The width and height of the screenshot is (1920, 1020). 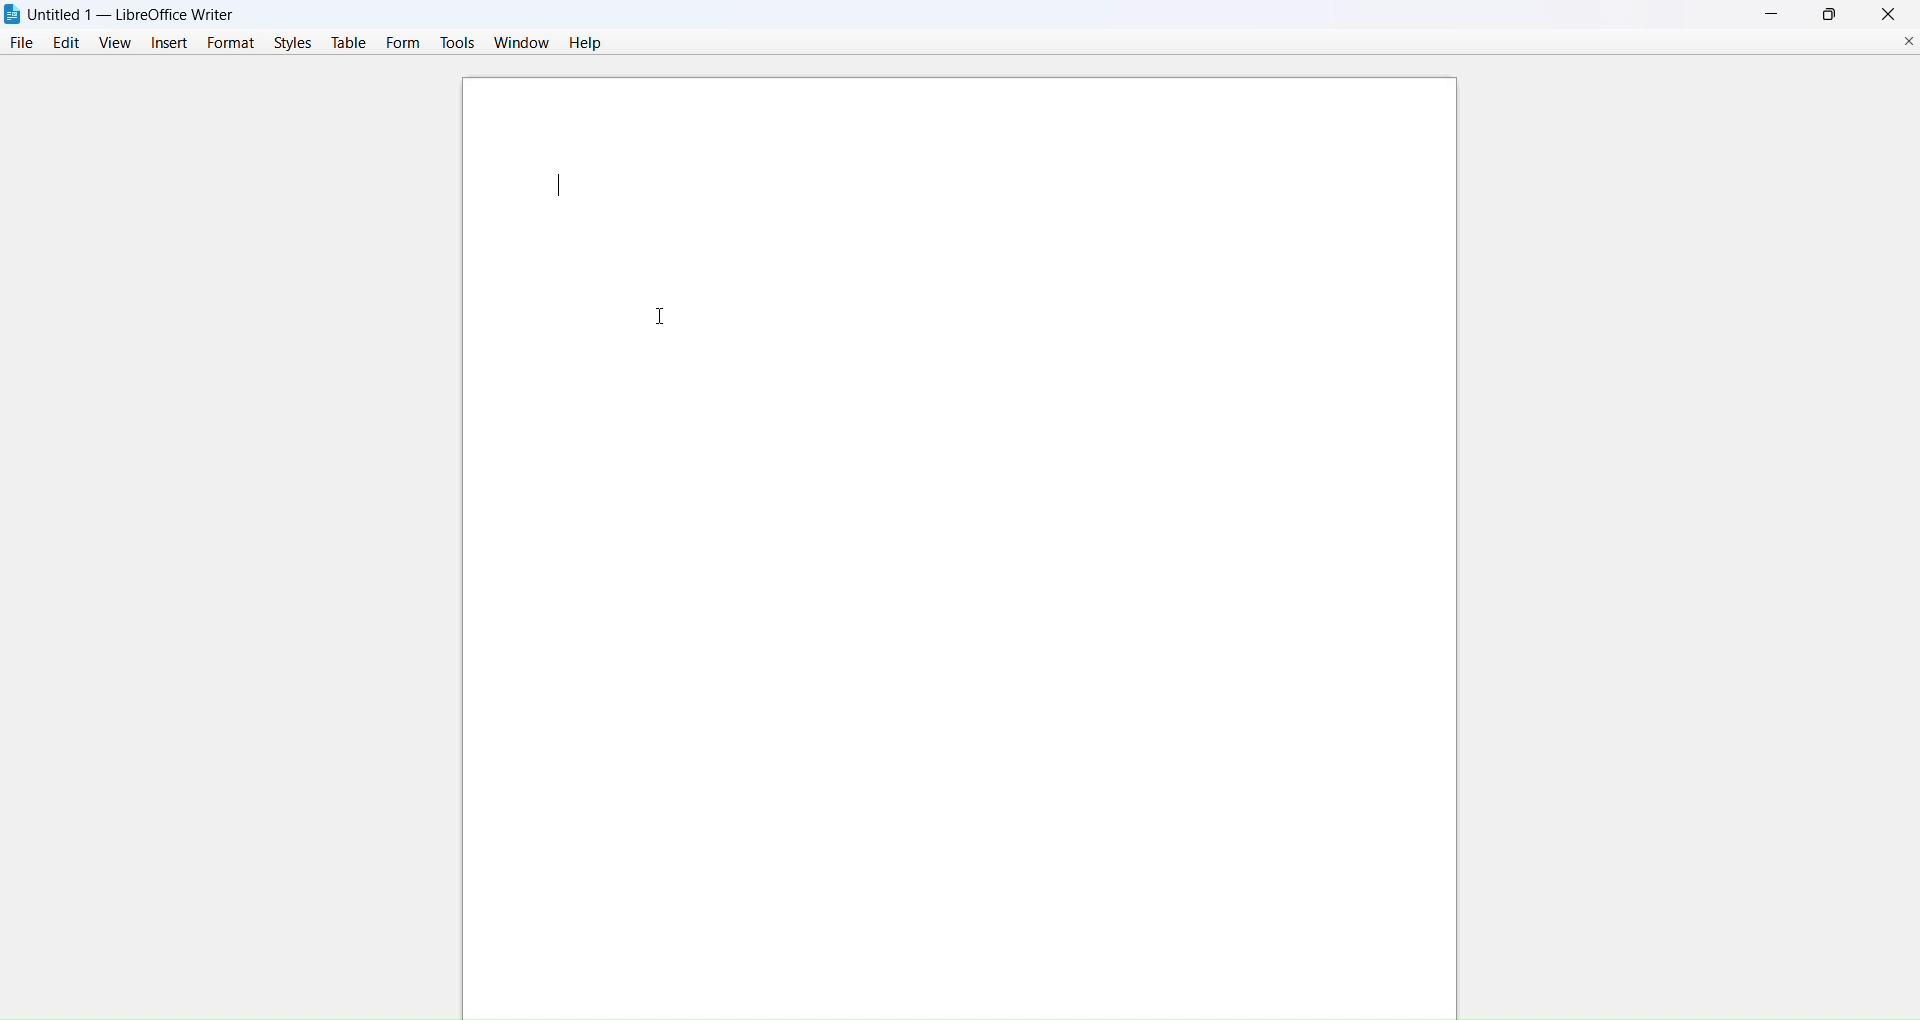 What do you see at coordinates (966, 621) in the screenshot?
I see `canvas` at bounding box center [966, 621].